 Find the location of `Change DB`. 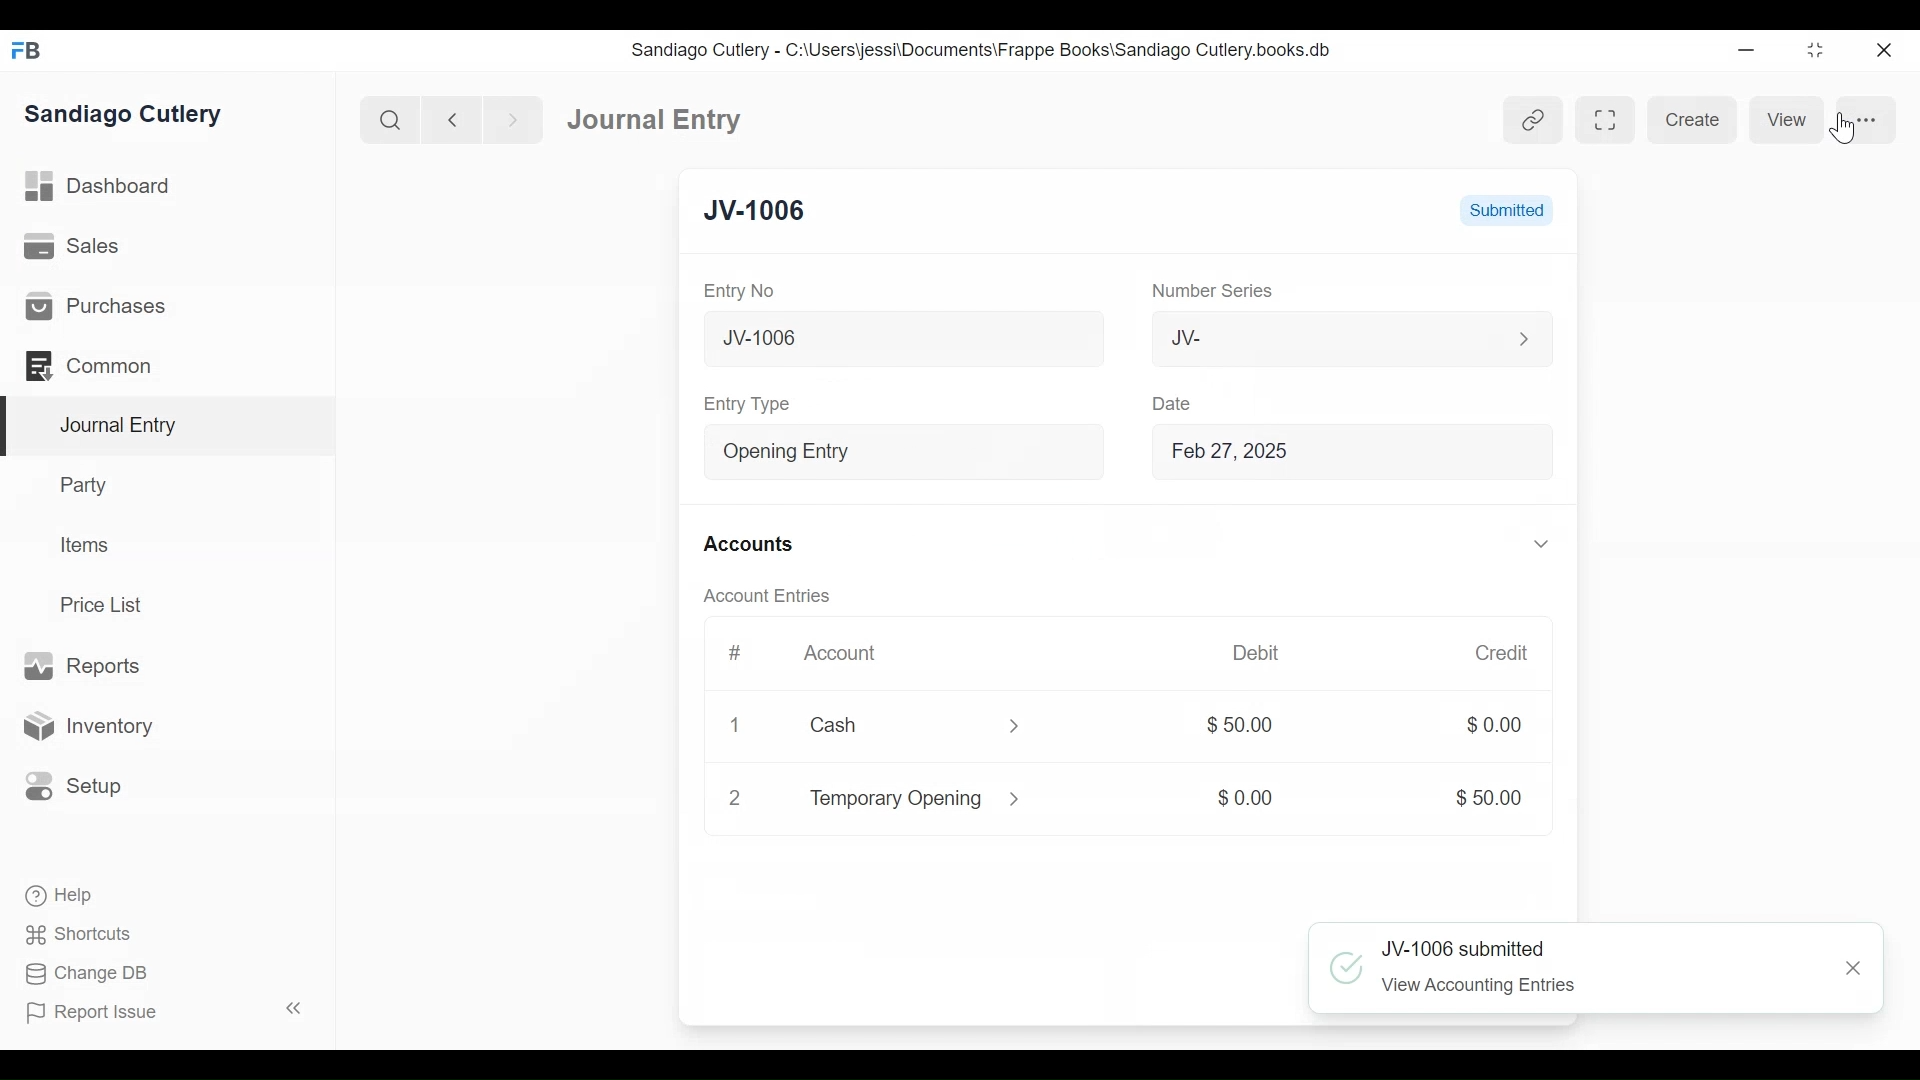

Change DB is located at coordinates (85, 974).